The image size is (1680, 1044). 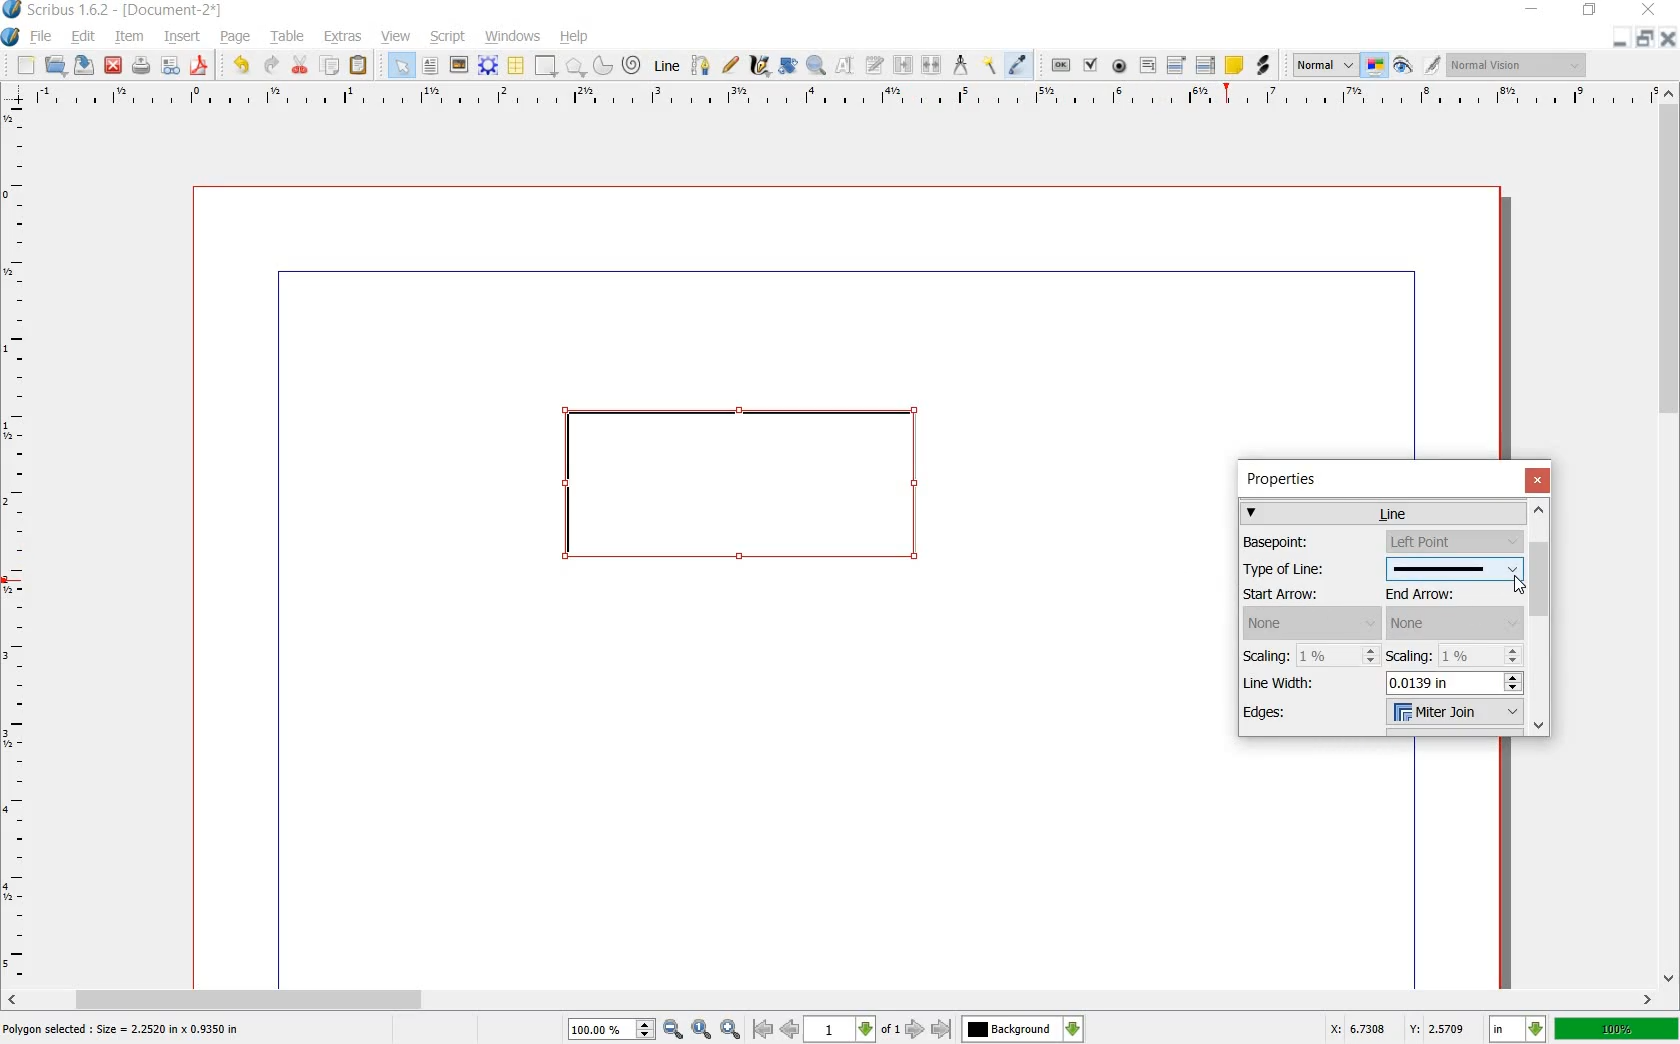 What do you see at coordinates (402, 67) in the screenshot?
I see `SELECT` at bounding box center [402, 67].